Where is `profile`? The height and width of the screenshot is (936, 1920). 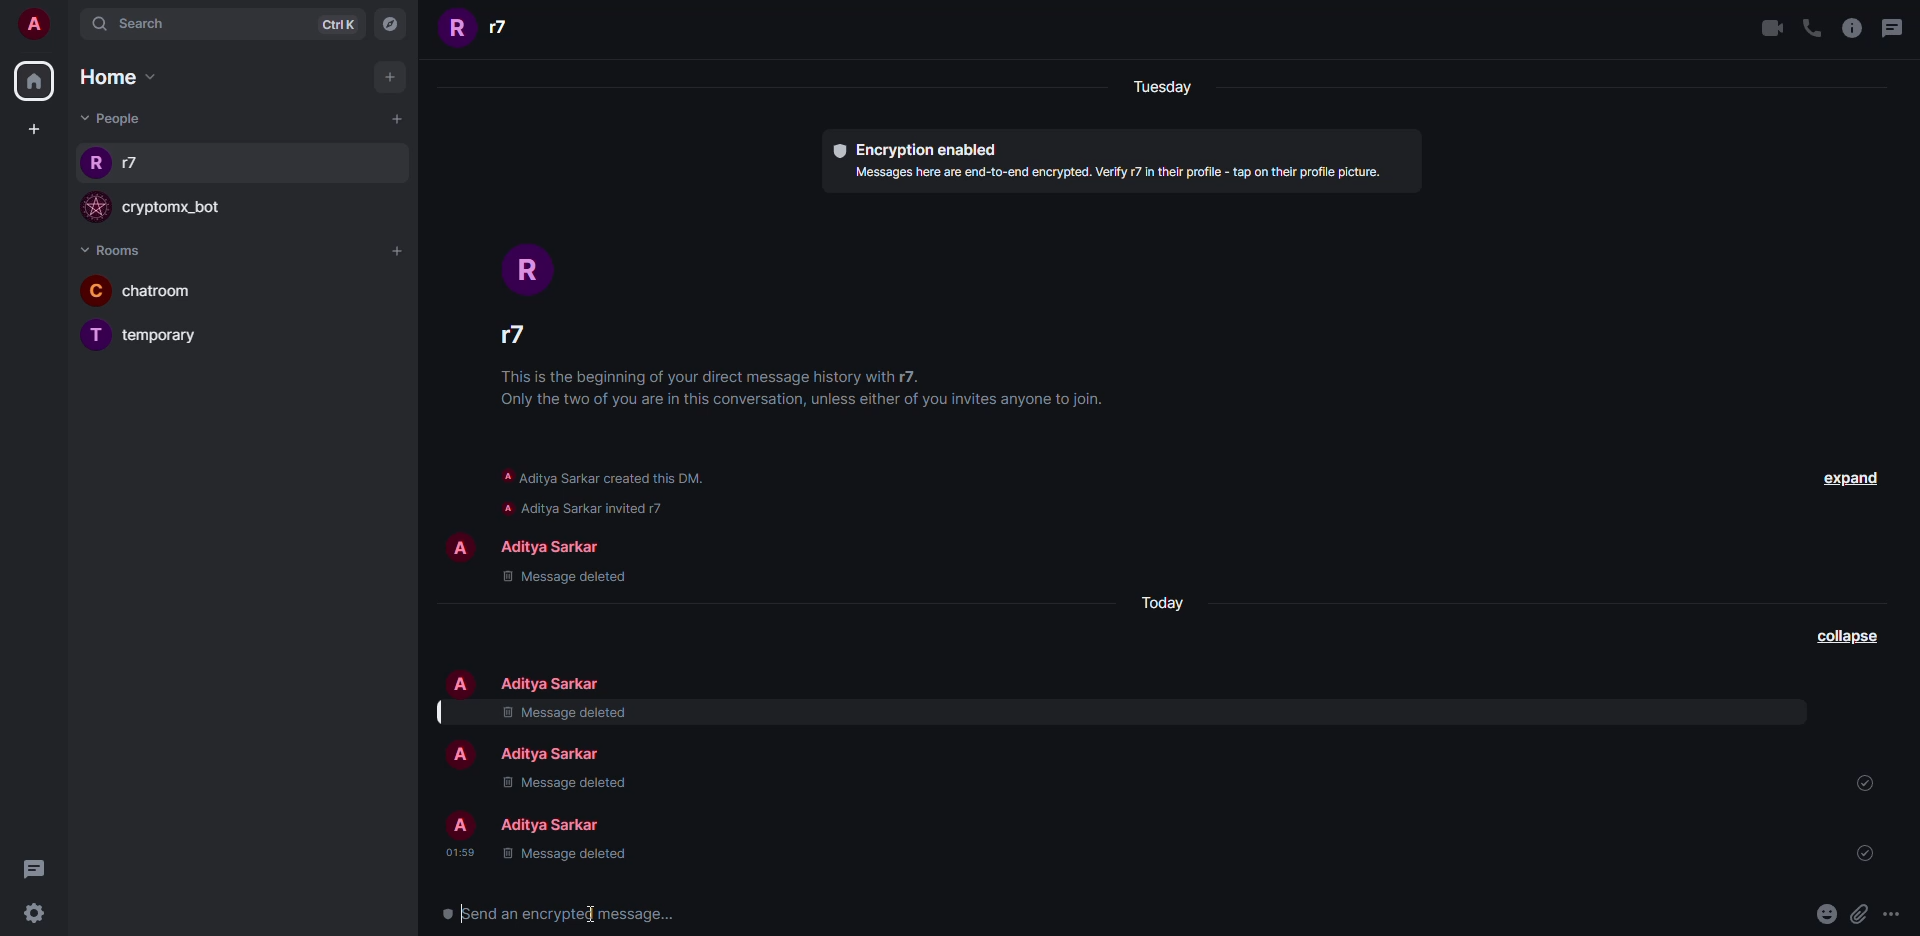
profile is located at coordinates (461, 683).